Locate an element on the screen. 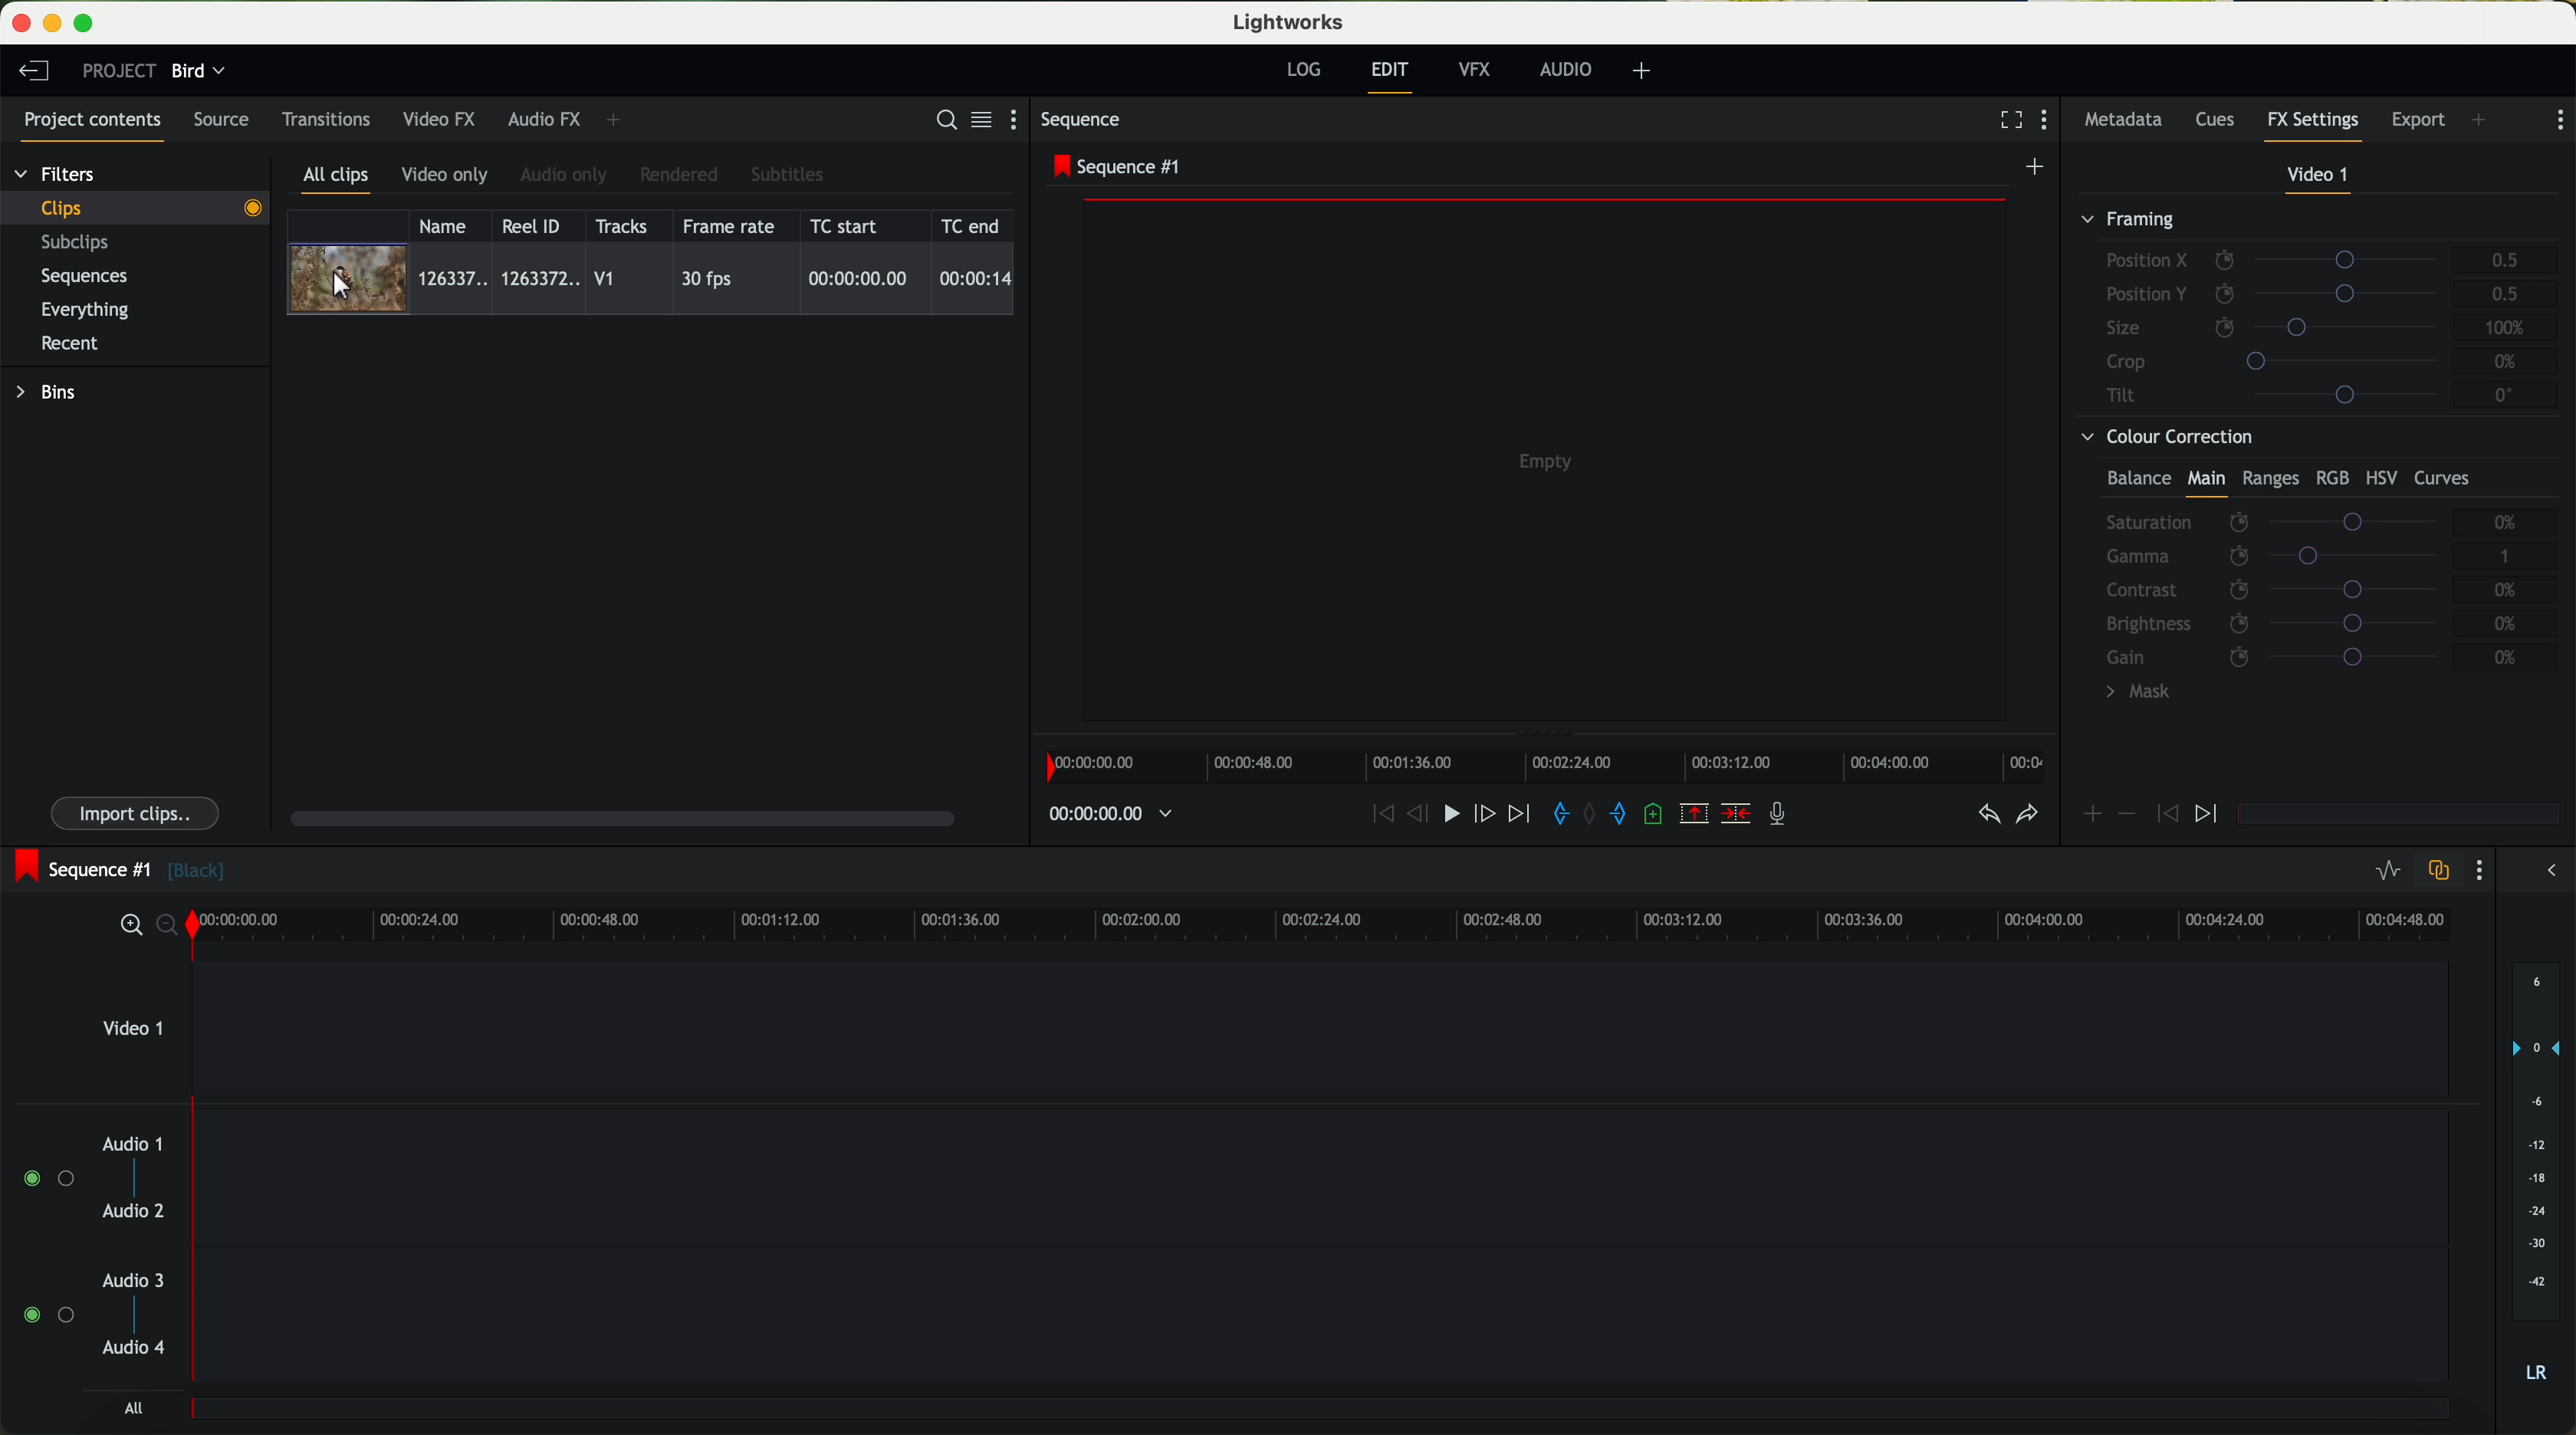  redo is located at coordinates (2027, 816).